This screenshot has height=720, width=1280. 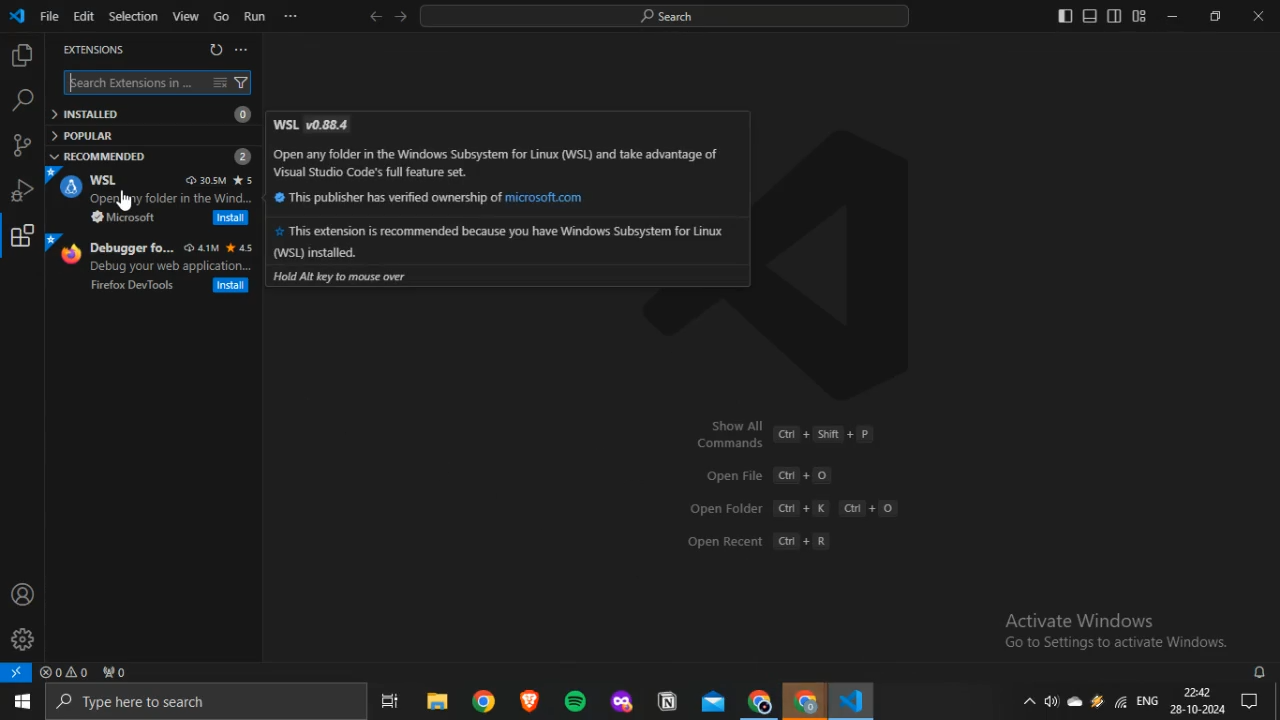 I want to click on Show All Commands Ctrl + Shift + P, so click(x=787, y=434).